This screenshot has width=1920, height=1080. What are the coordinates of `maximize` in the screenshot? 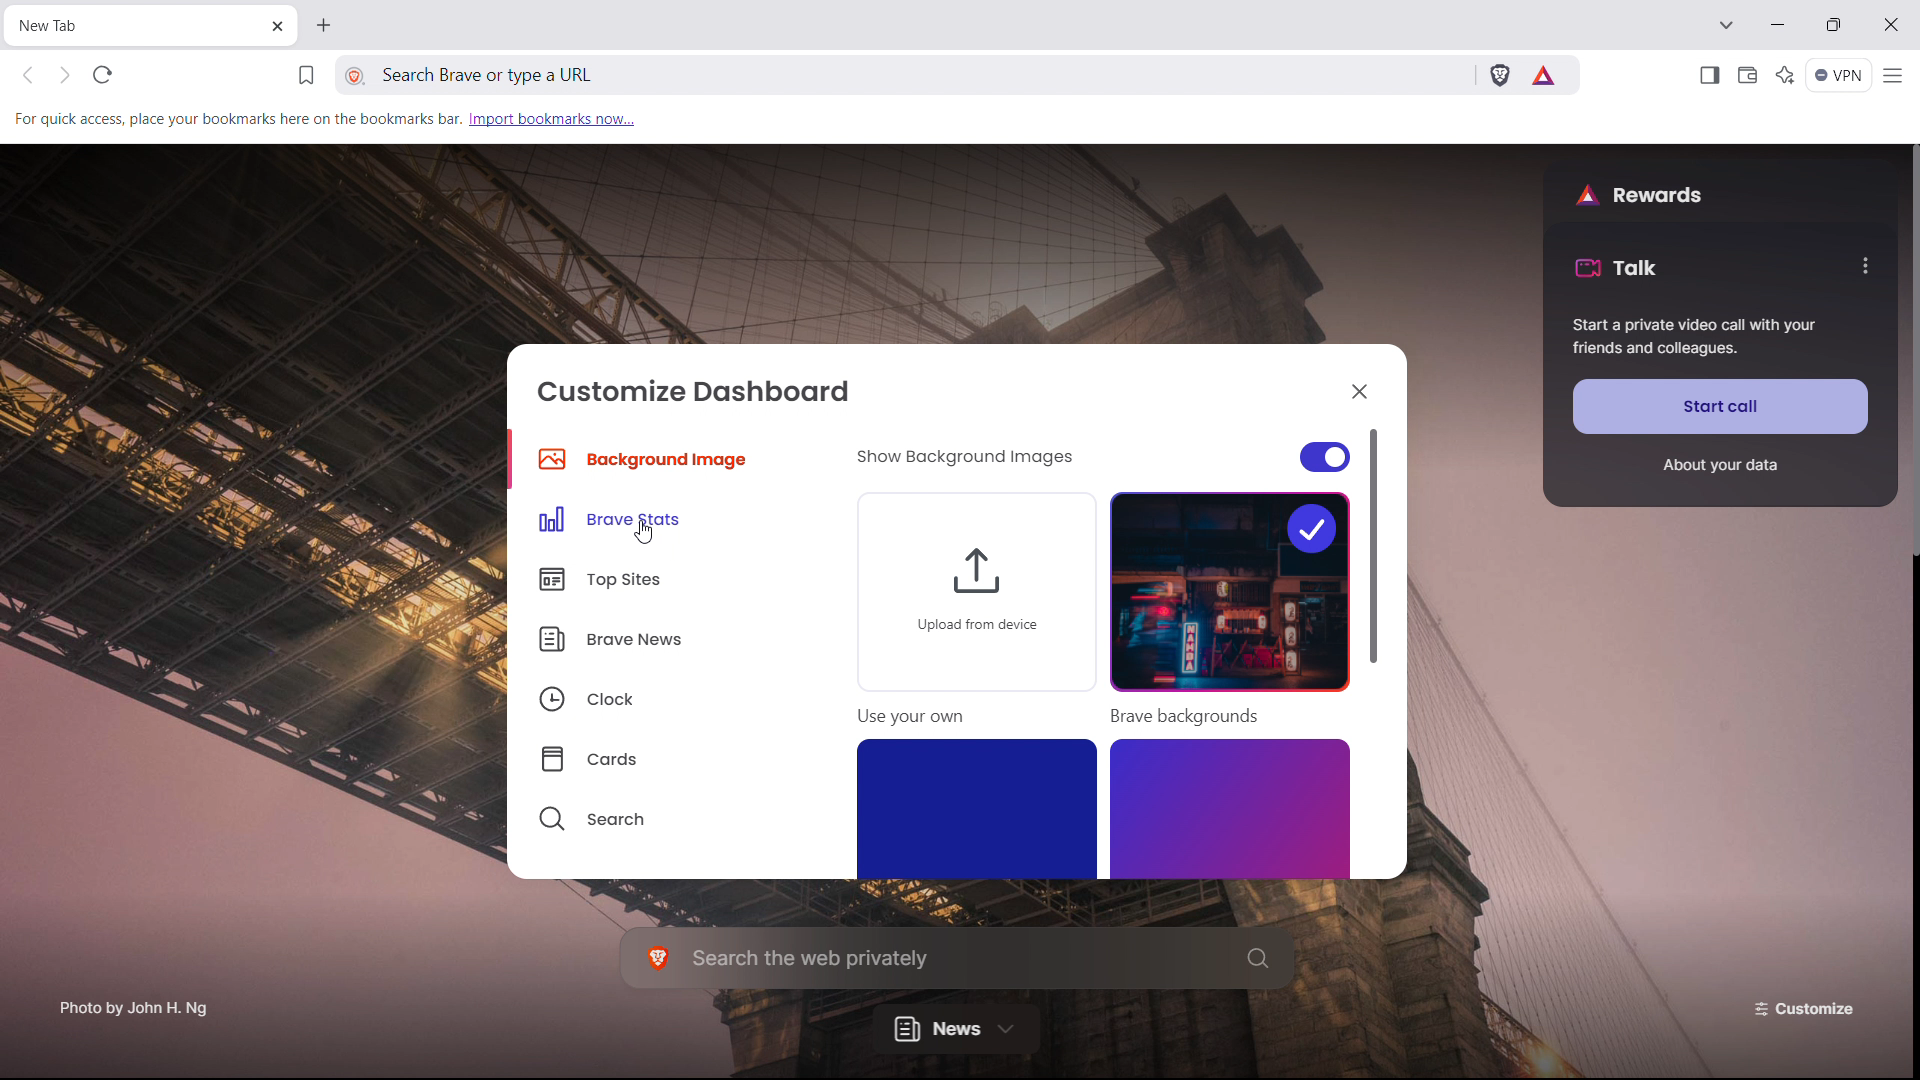 It's located at (1833, 24).